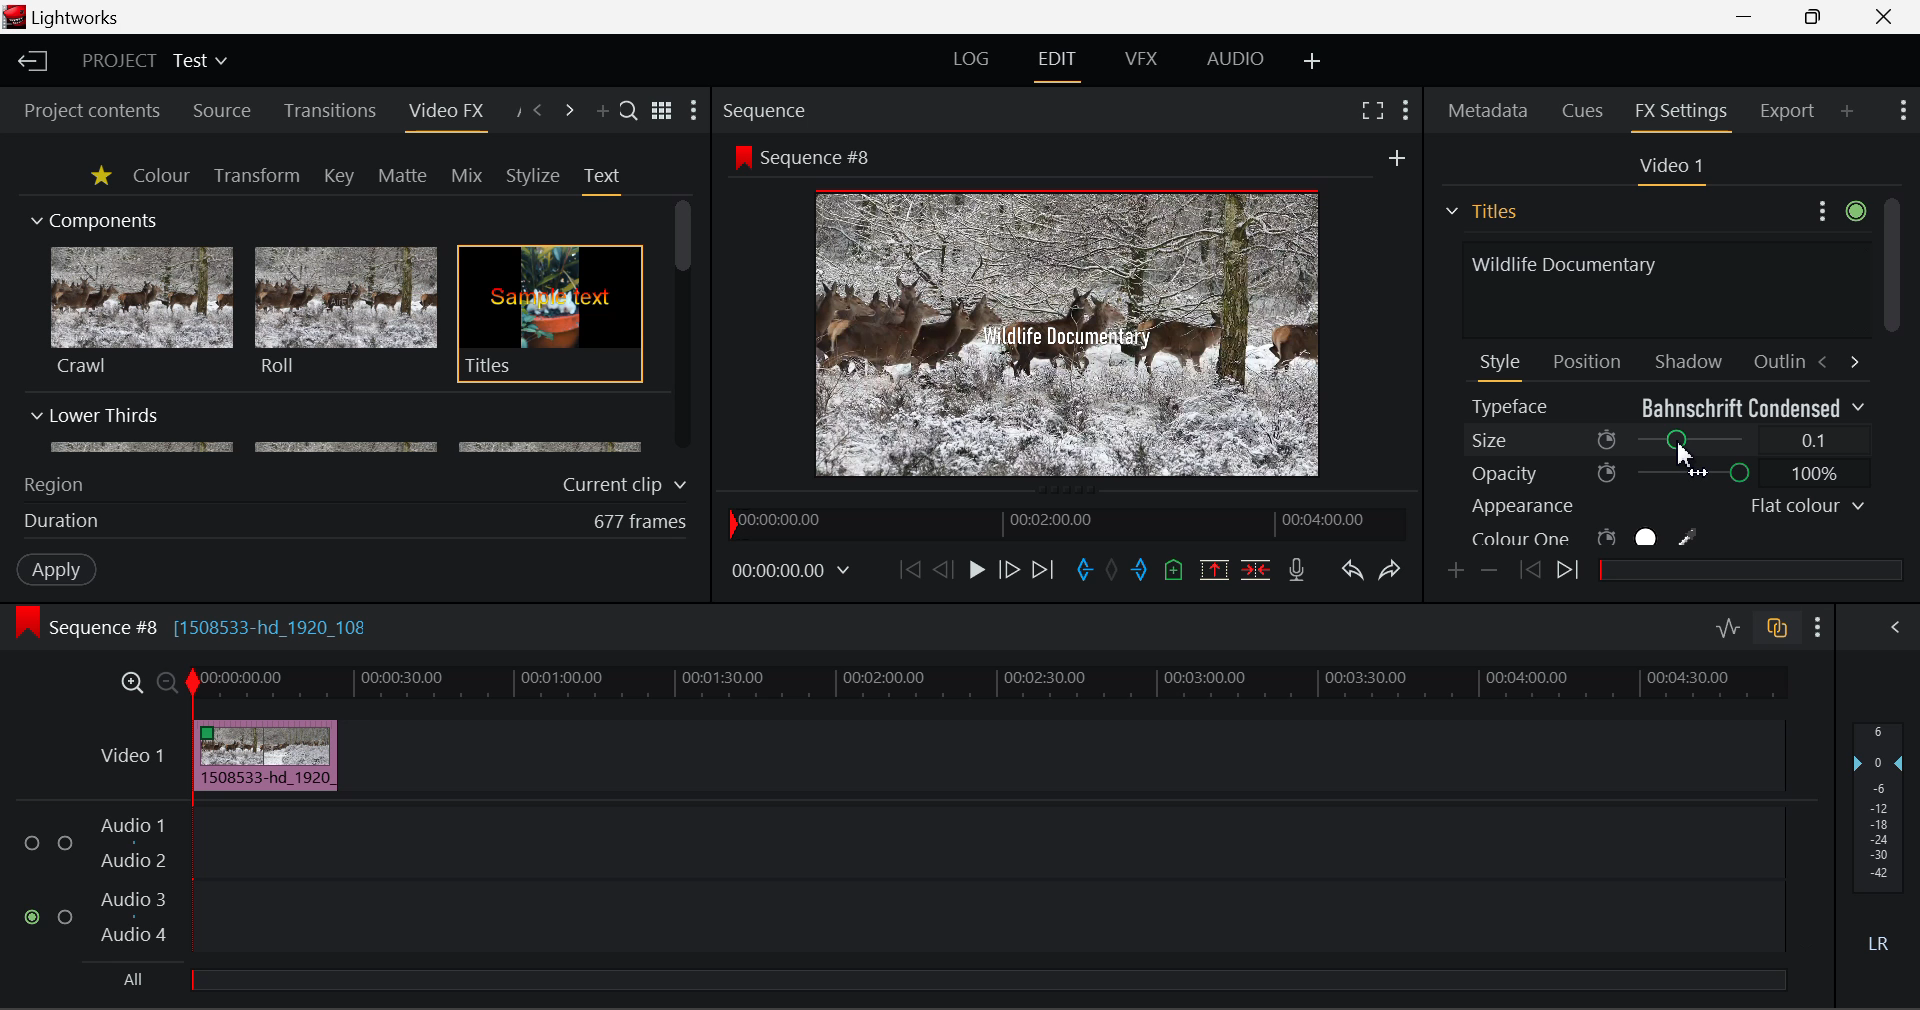 The height and width of the screenshot is (1010, 1920). Describe the element at coordinates (1838, 360) in the screenshot. I see `Move between Tabs` at that location.